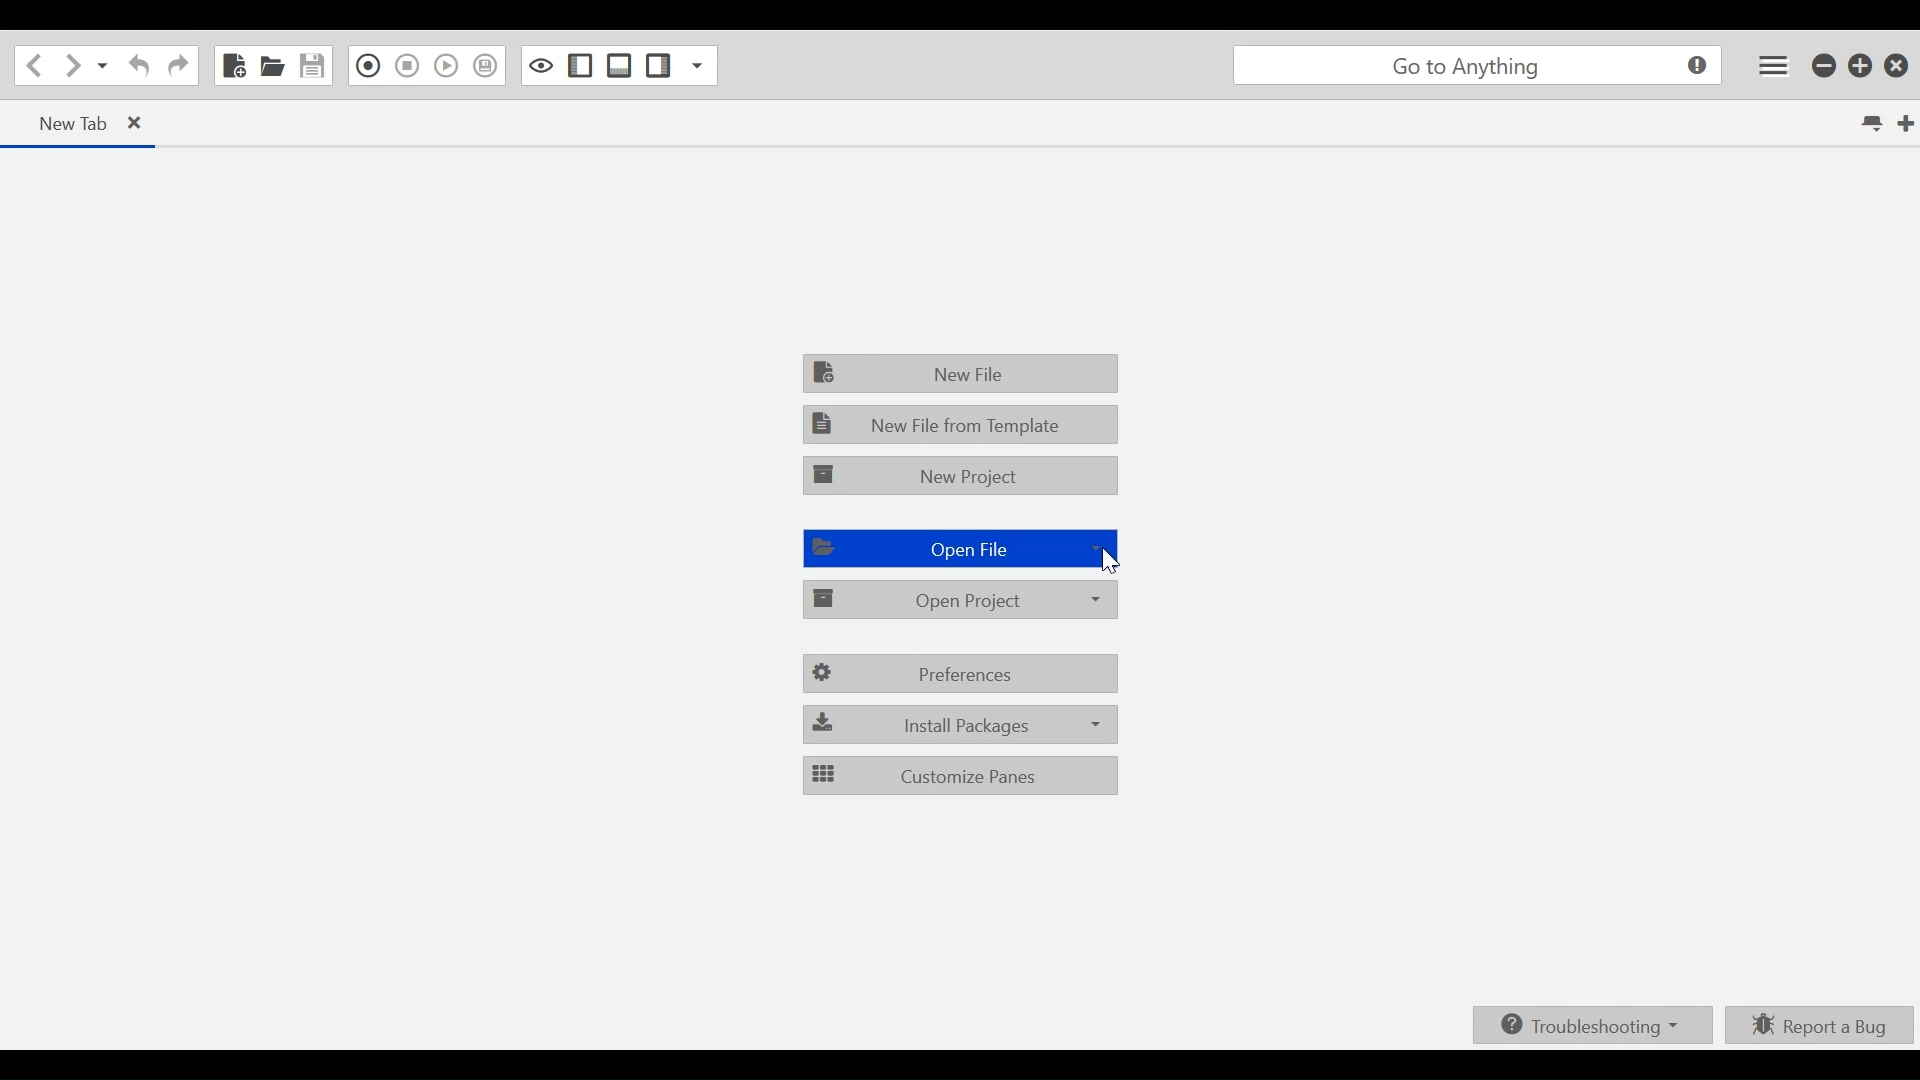 This screenshot has height=1080, width=1920. I want to click on Close, so click(1895, 65).